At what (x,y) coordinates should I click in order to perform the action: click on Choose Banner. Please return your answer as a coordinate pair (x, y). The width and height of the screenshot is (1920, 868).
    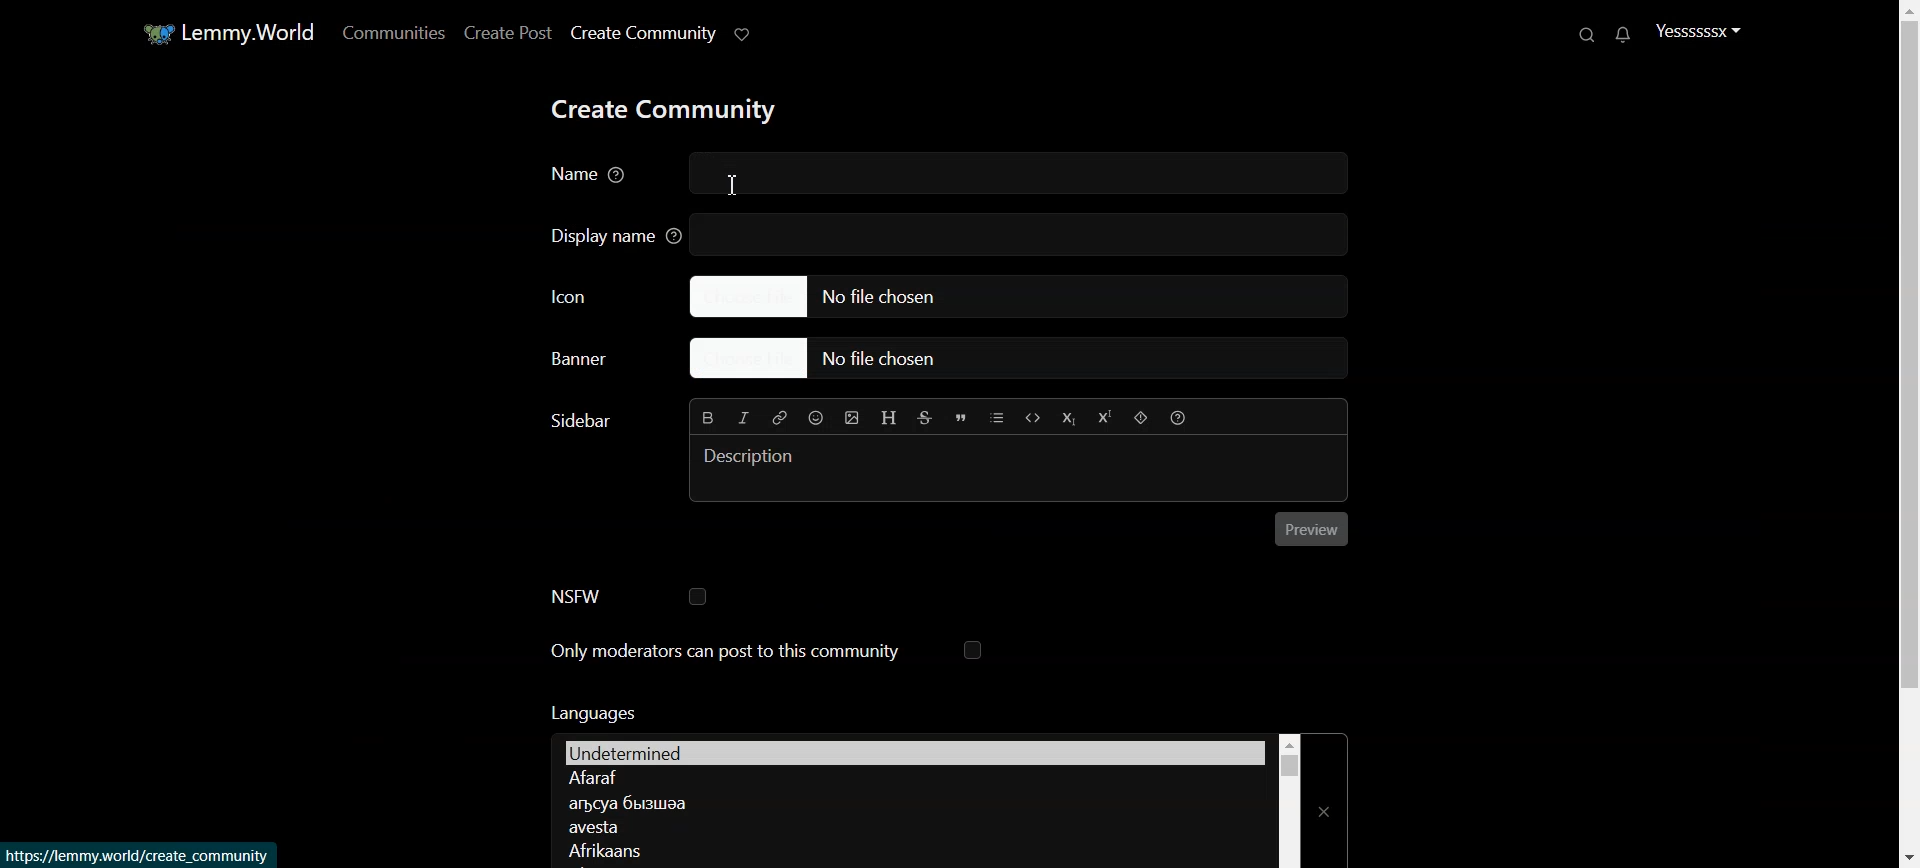
    Looking at the image, I should click on (598, 363).